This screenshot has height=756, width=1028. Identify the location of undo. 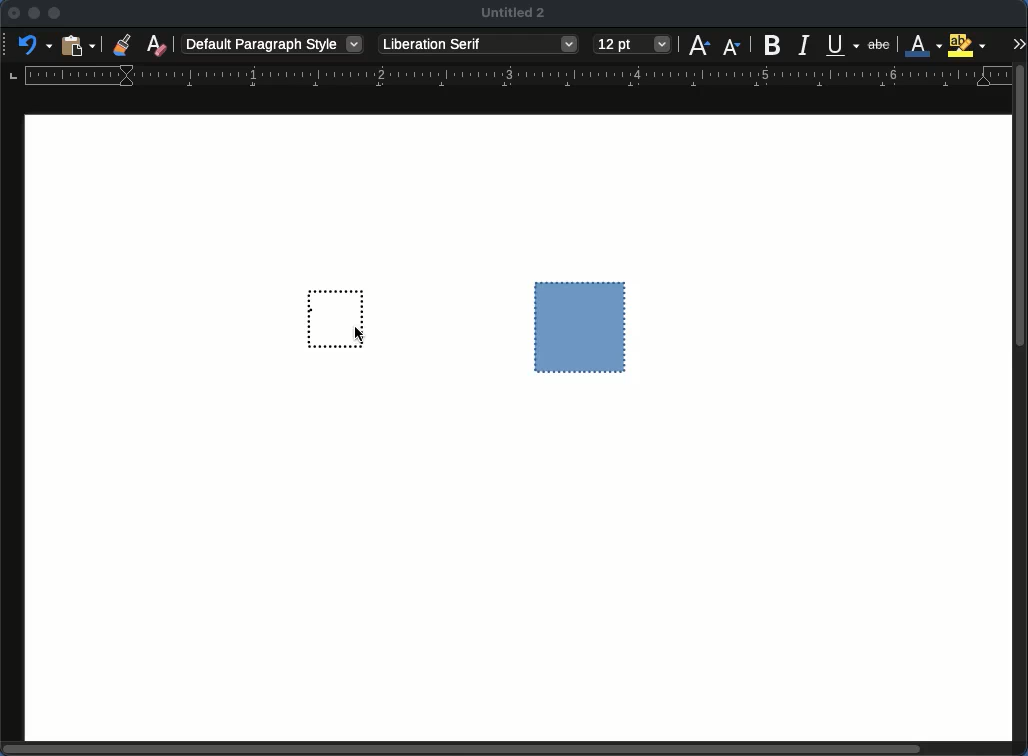
(35, 45).